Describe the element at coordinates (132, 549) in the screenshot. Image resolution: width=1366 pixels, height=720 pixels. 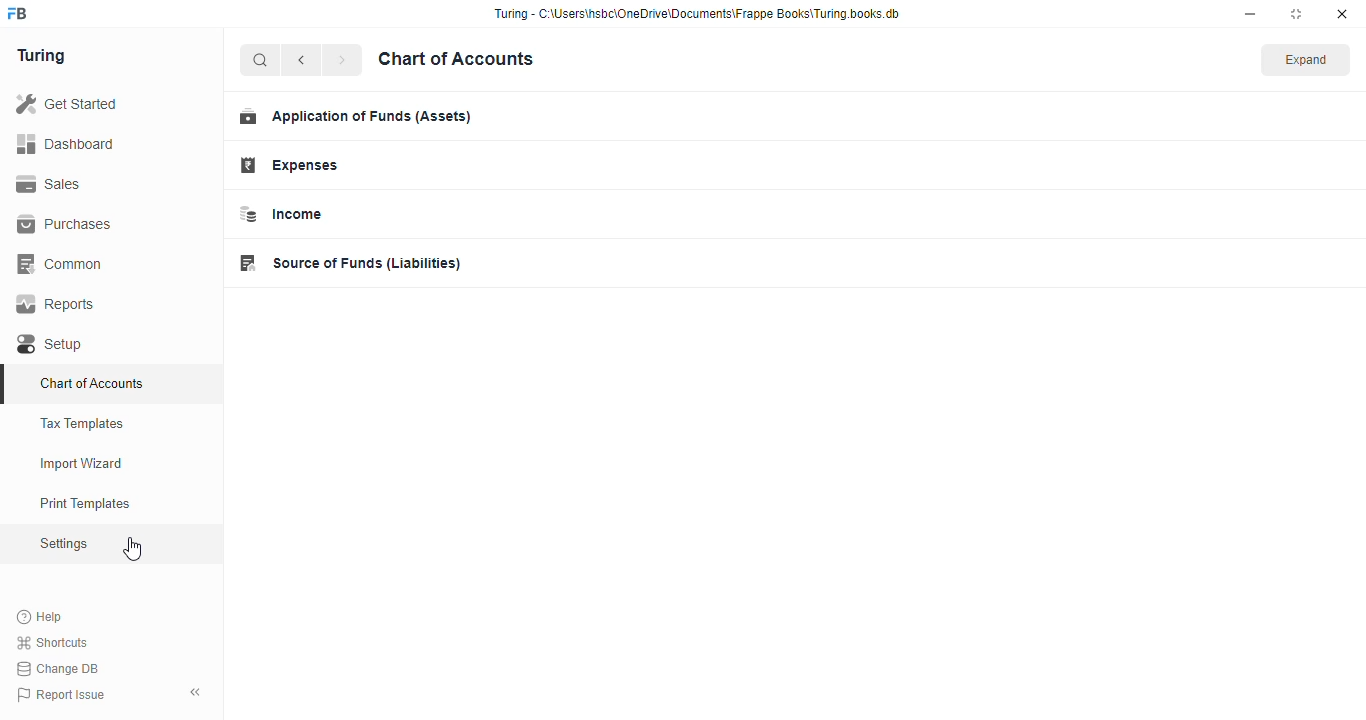
I see `cursor` at that location.